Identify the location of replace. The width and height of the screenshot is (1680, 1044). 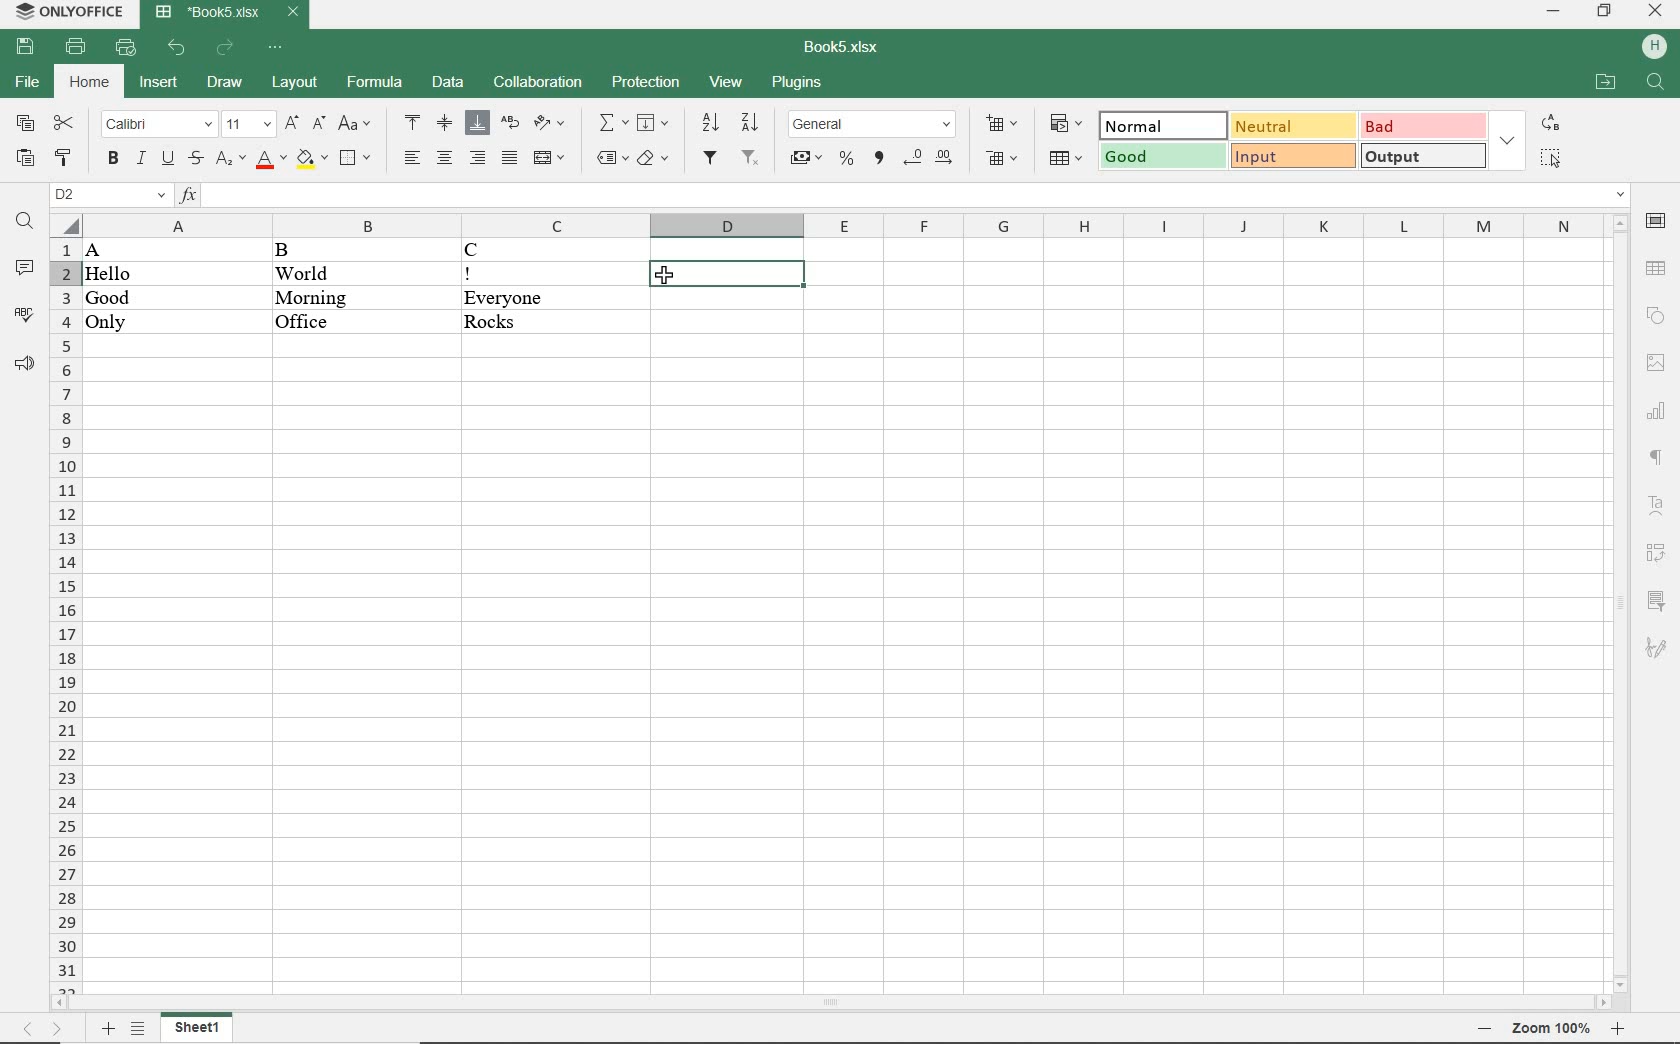
(1552, 124).